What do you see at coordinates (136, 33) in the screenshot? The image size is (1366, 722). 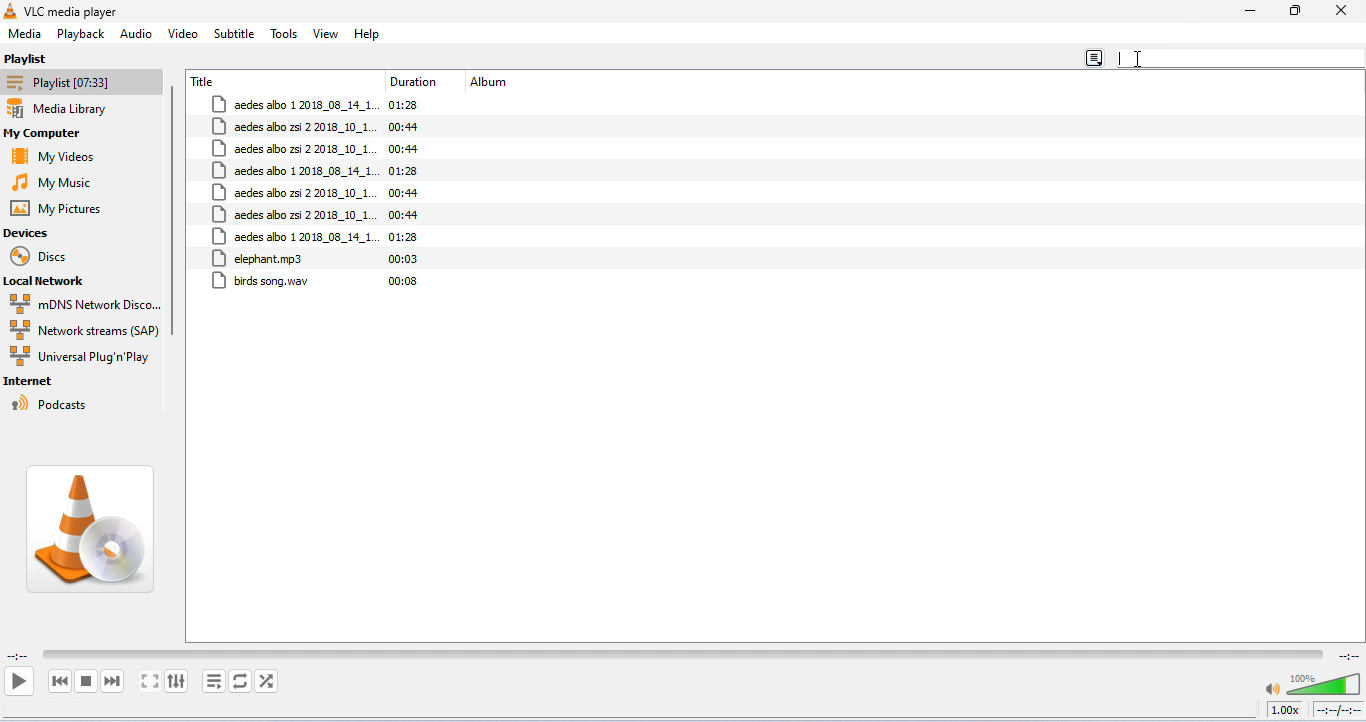 I see `audio` at bounding box center [136, 33].